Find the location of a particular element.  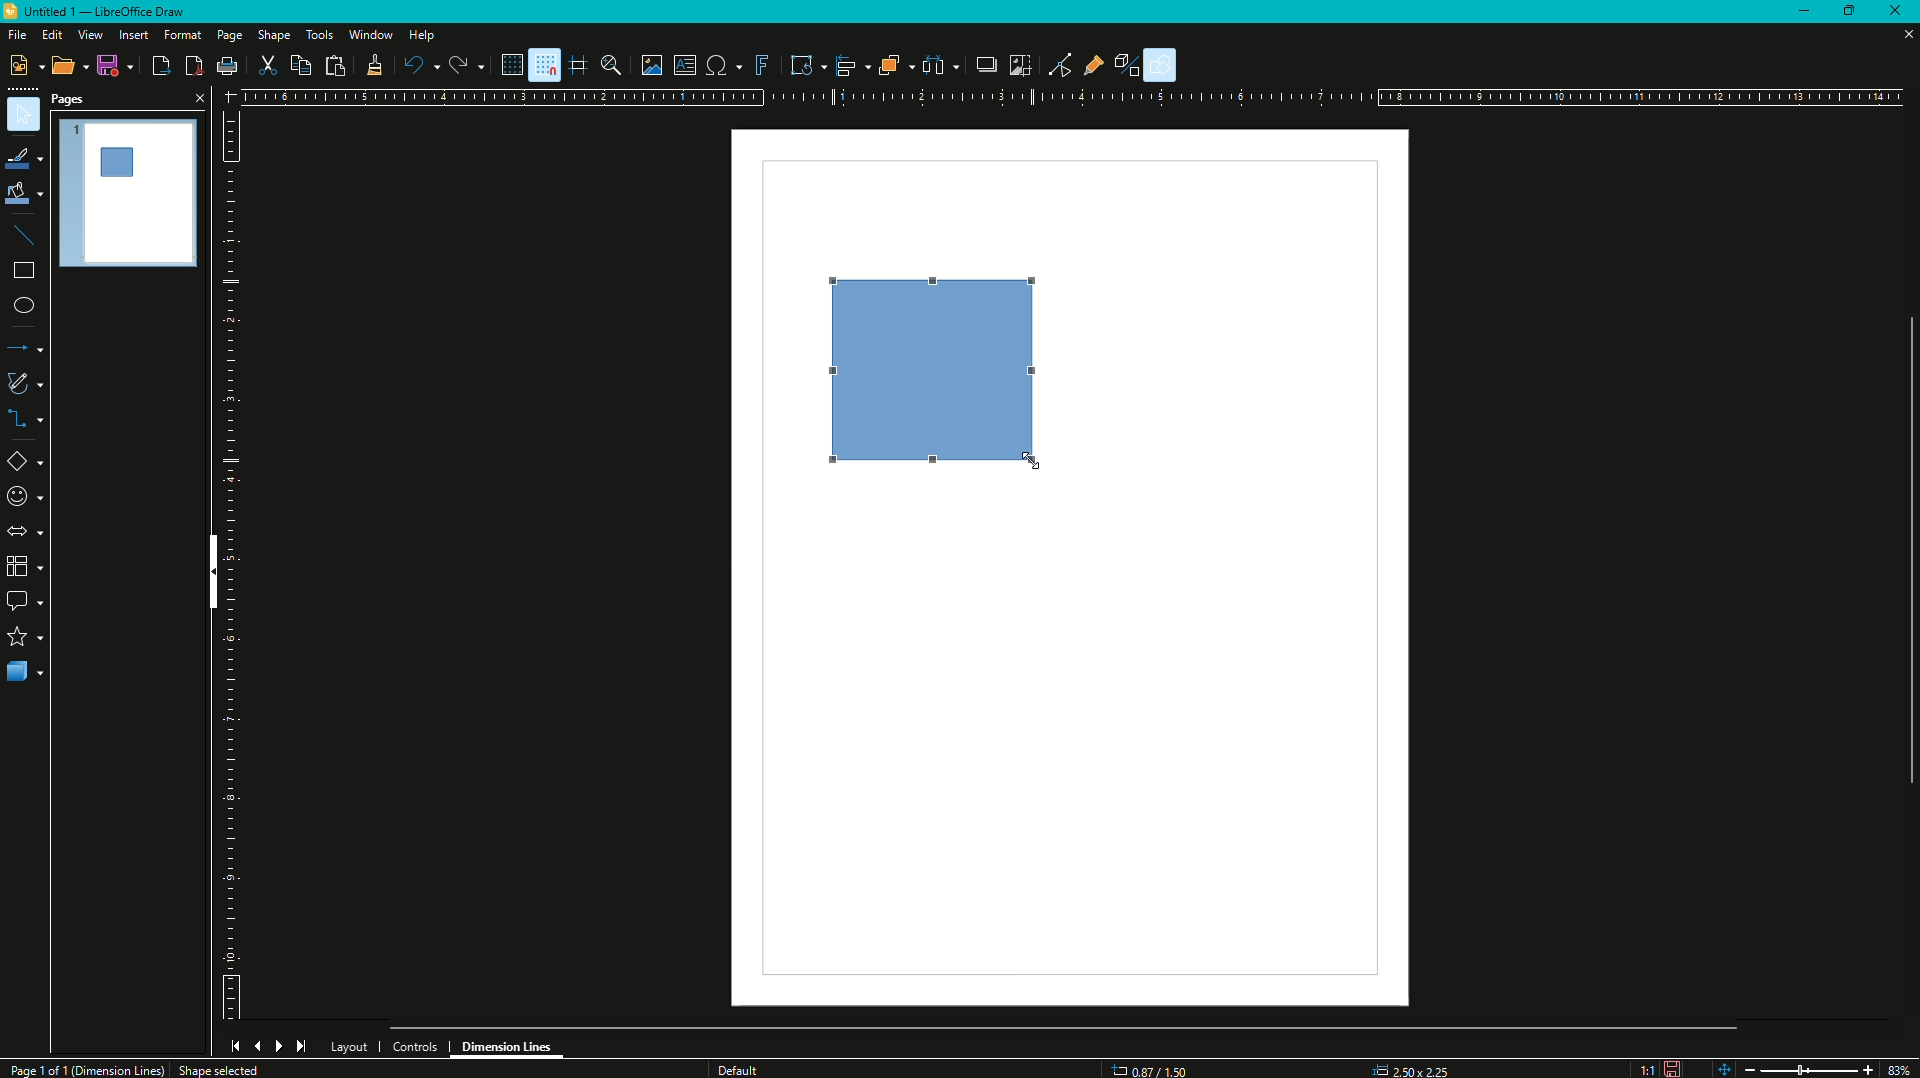

View is located at coordinates (89, 35).